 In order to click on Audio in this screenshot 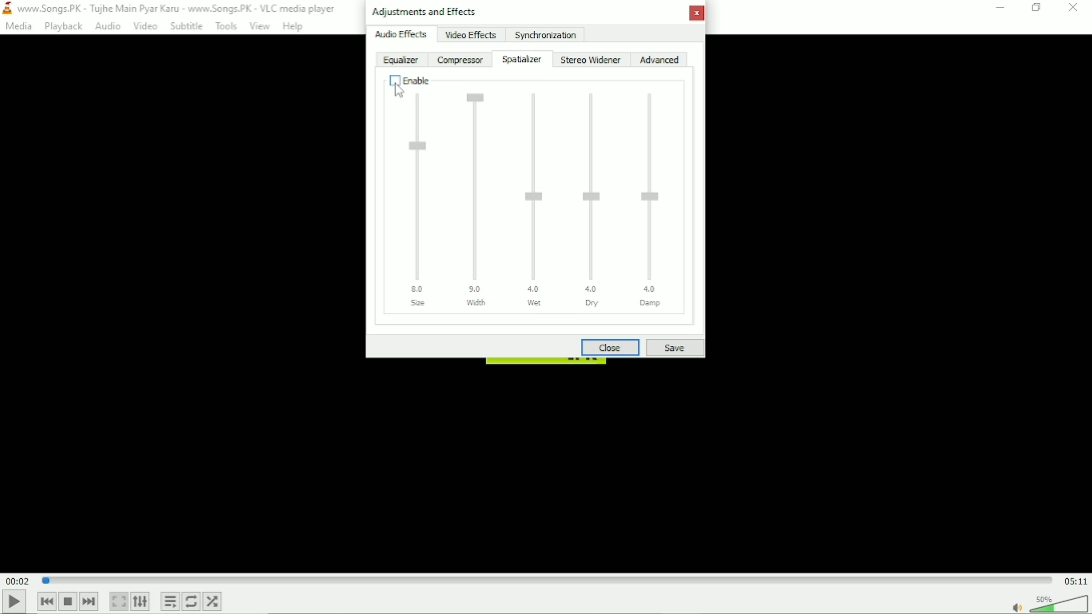, I will do `click(107, 26)`.